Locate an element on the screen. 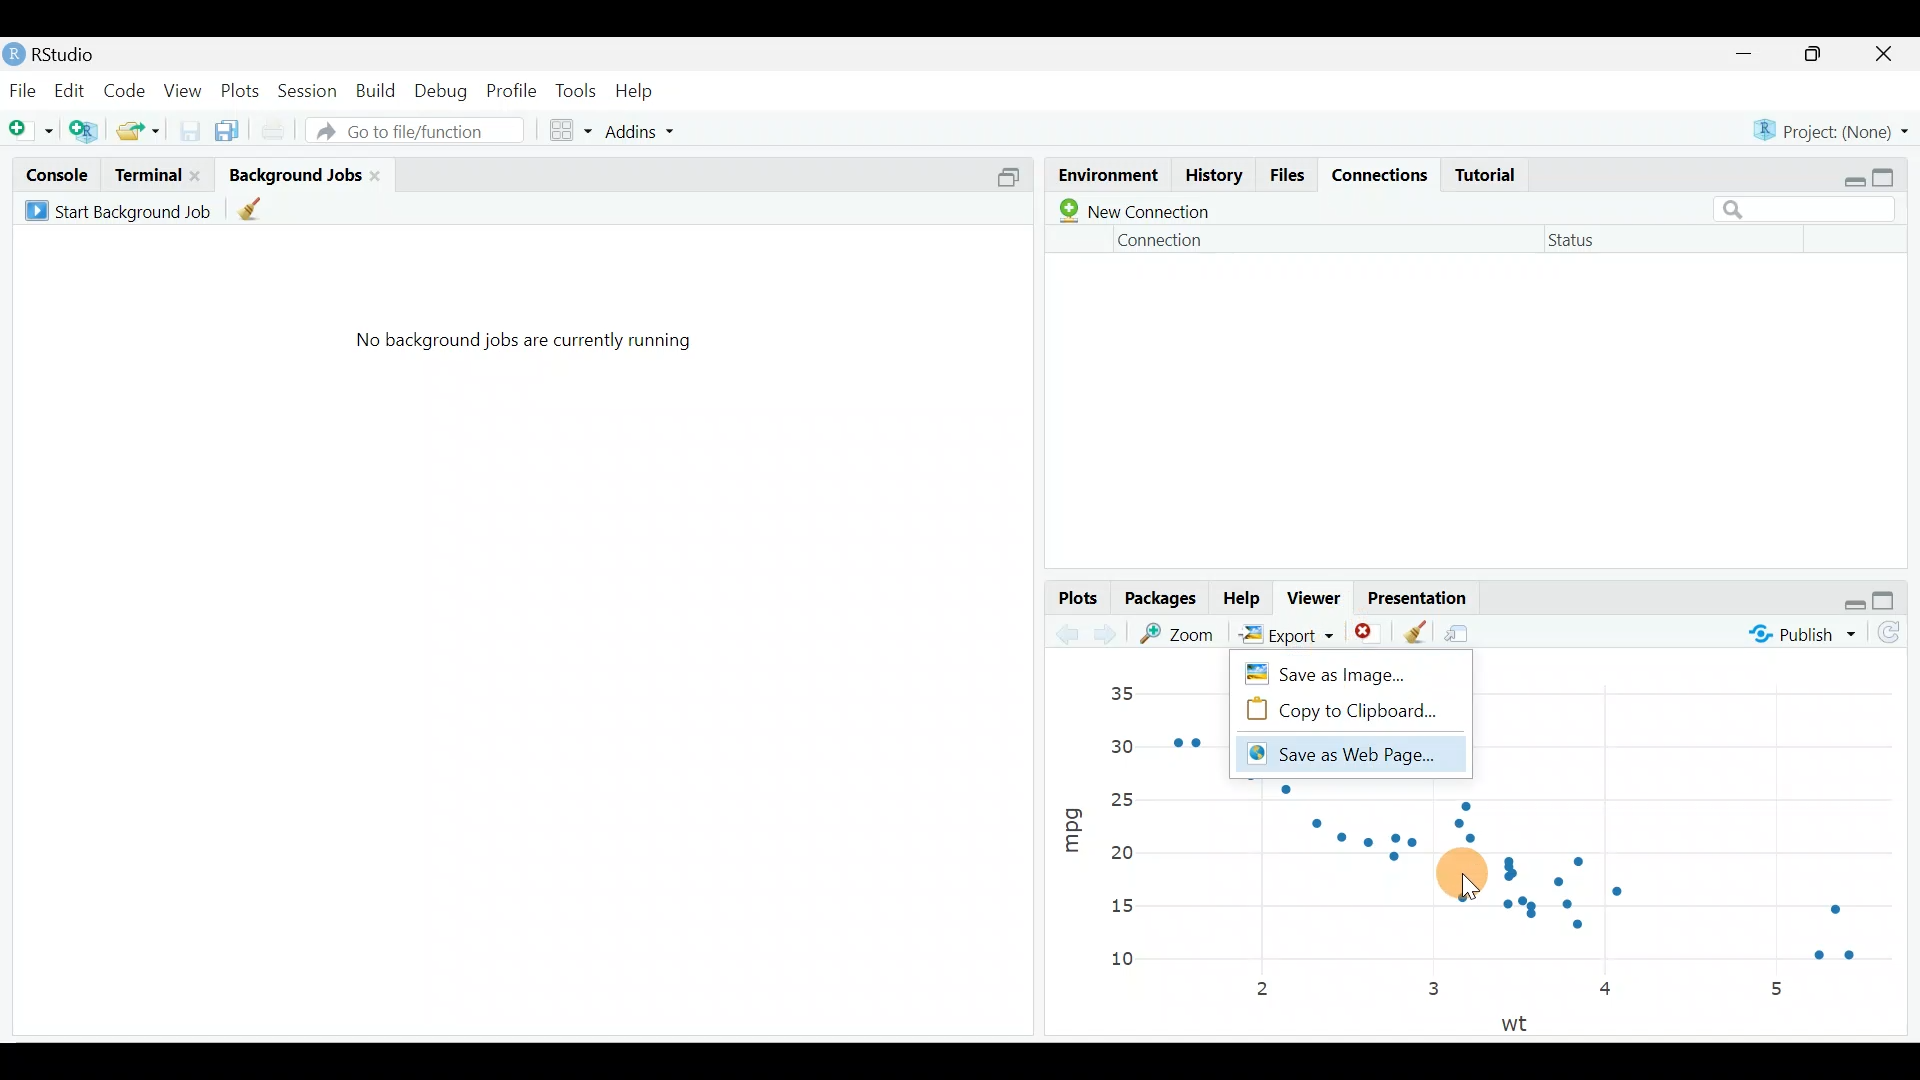 The height and width of the screenshot is (1080, 1920). Session is located at coordinates (310, 89).